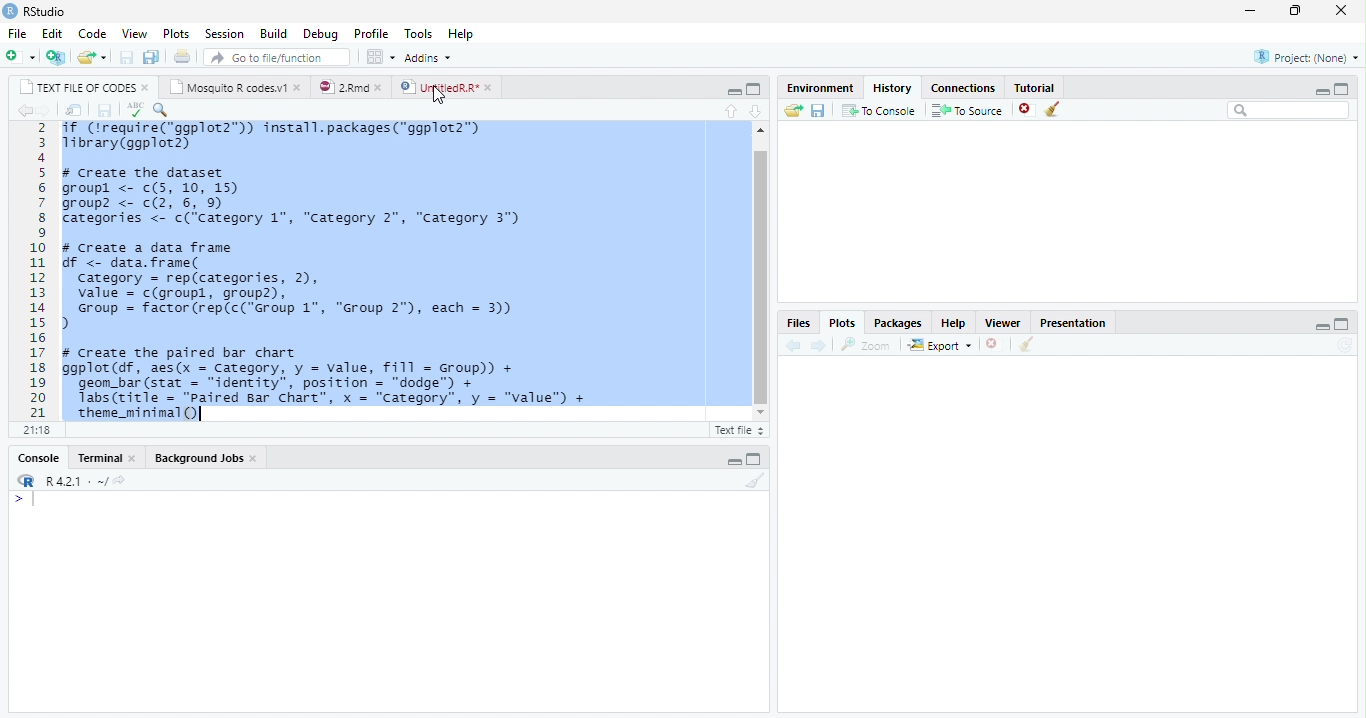 The height and width of the screenshot is (718, 1366). Describe the element at coordinates (1029, 345) in the screenshot. I see `clean` at that location.